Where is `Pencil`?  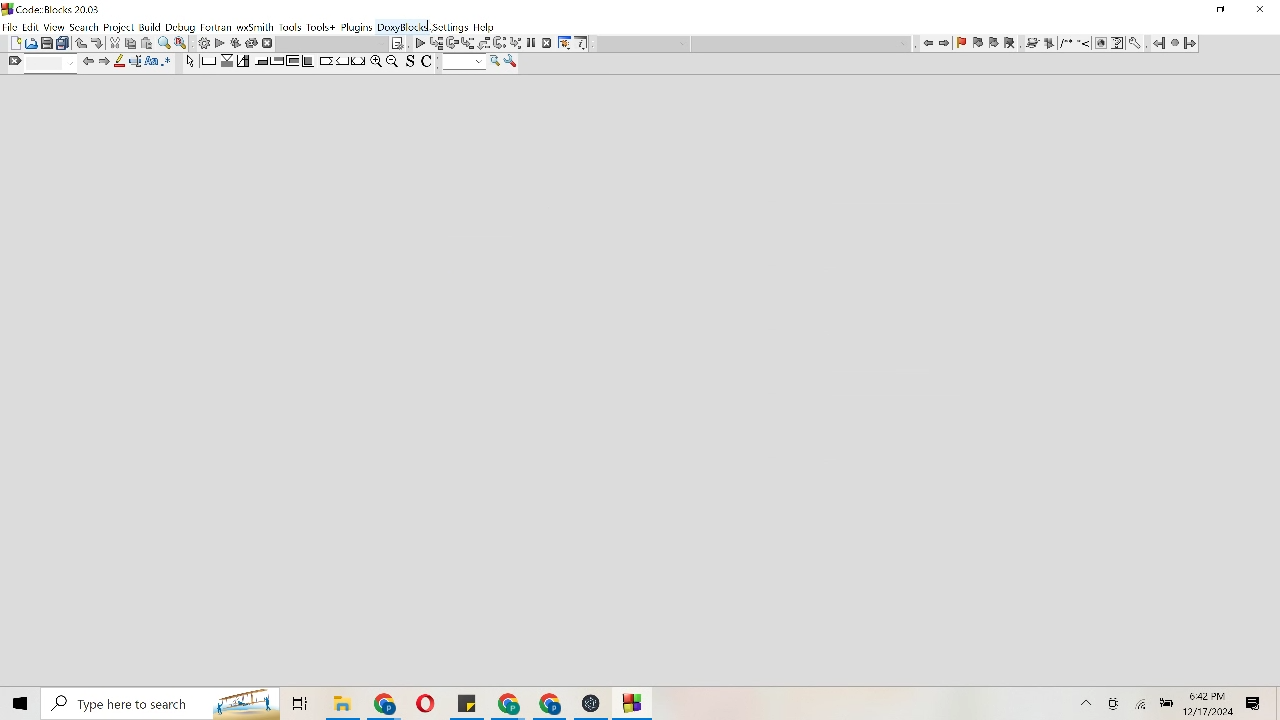 Pencil is located at coordinates (121, 61).